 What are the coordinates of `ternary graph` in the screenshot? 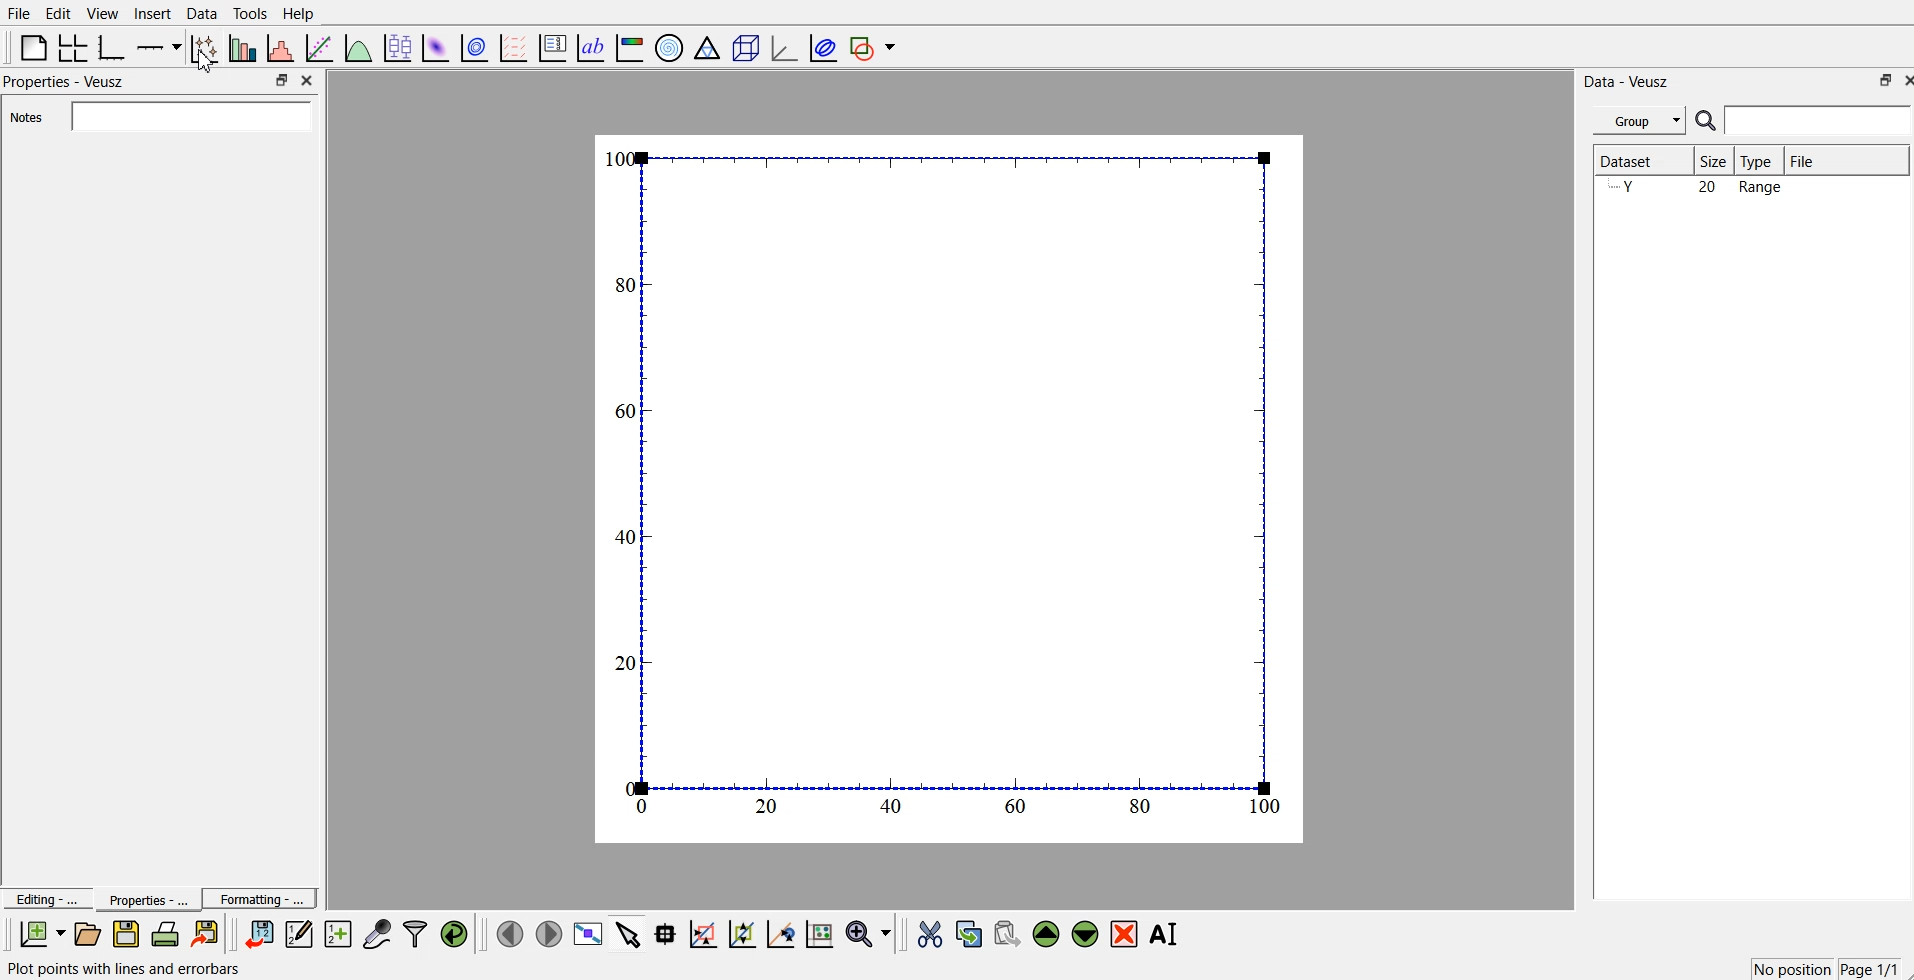 It's located at (708, 46).